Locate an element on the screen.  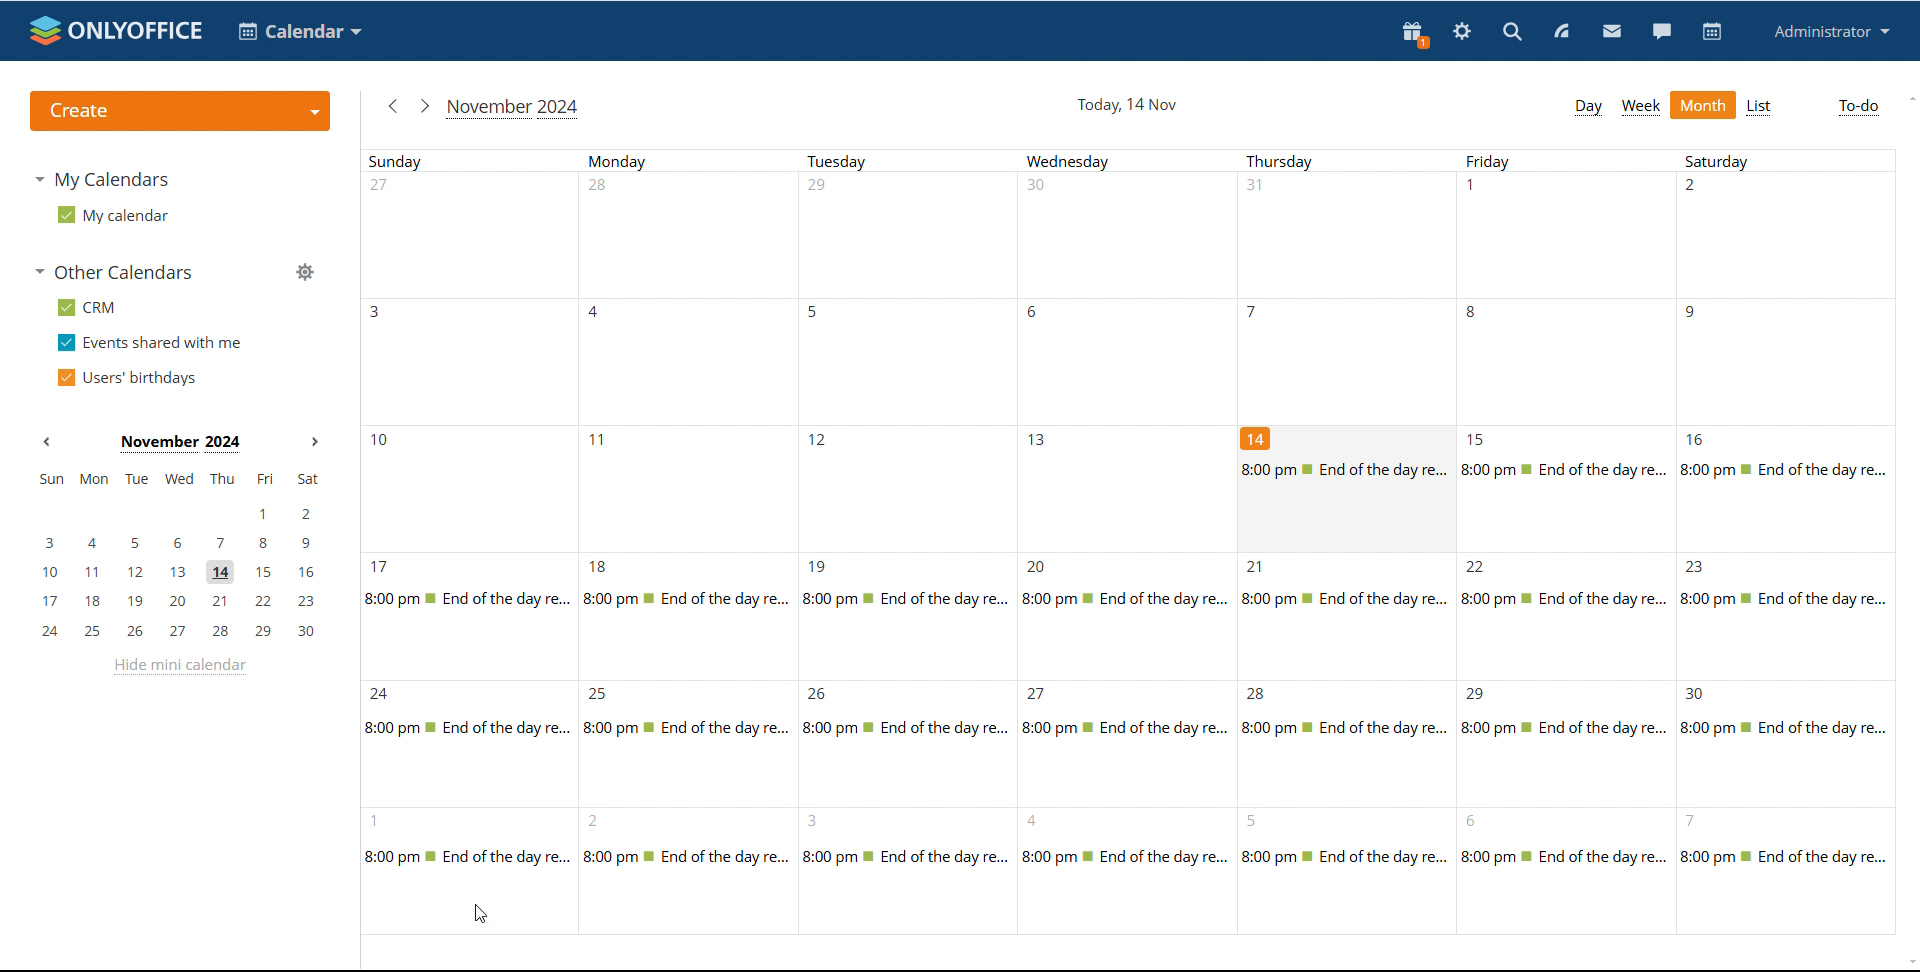
Day details is located at coordinates (658, 598).